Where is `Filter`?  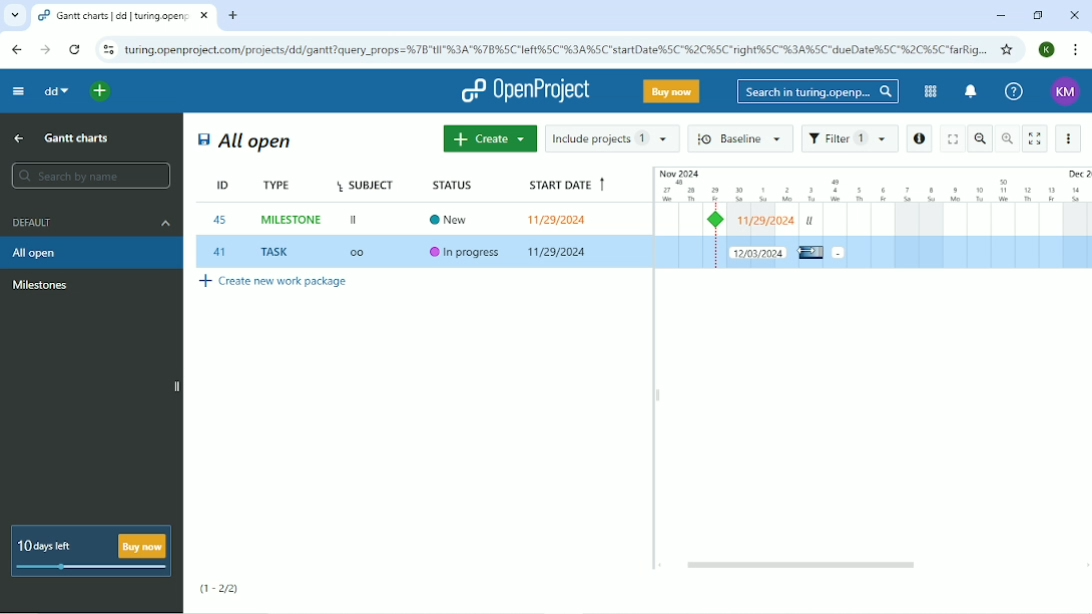
Filter is located at coordinates (849, 139).